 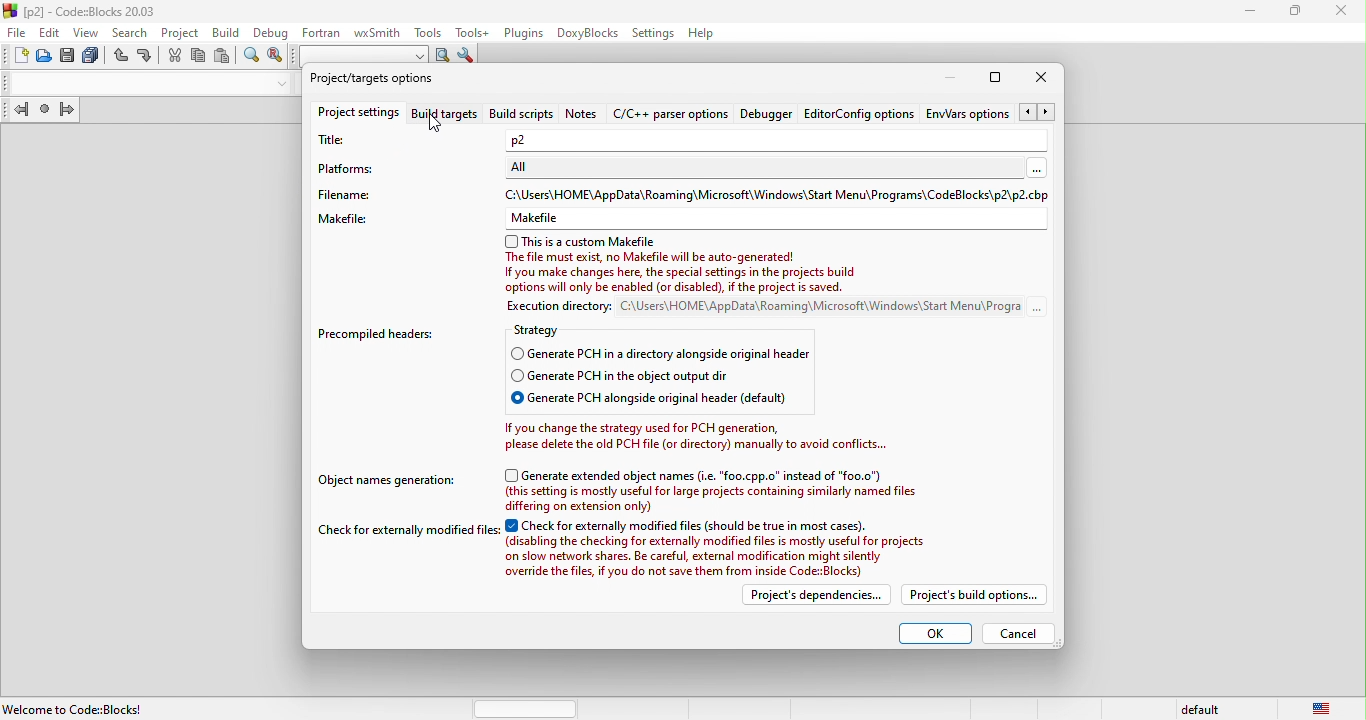 I want to click on save everything, so click(x=94, y=57).